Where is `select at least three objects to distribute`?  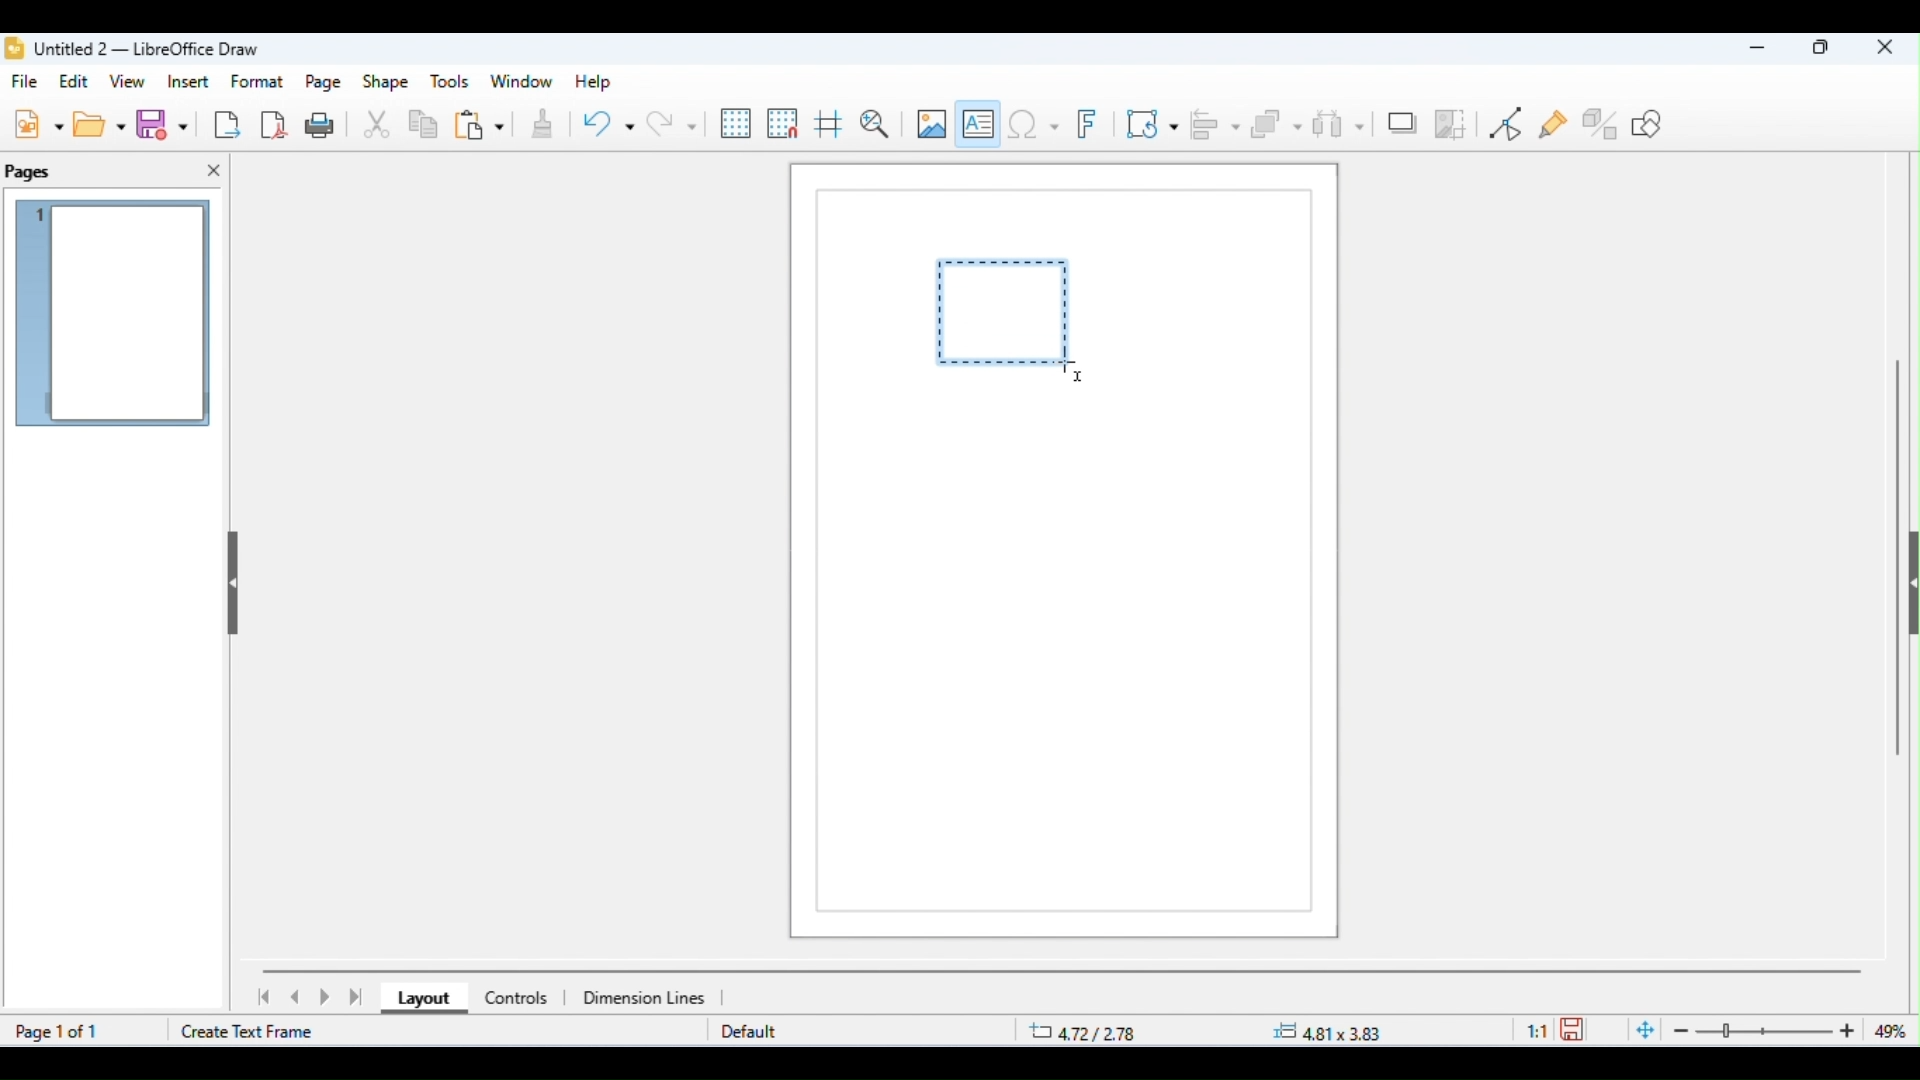
select at least three objects to distribute is located at coordinates (1339, 122).